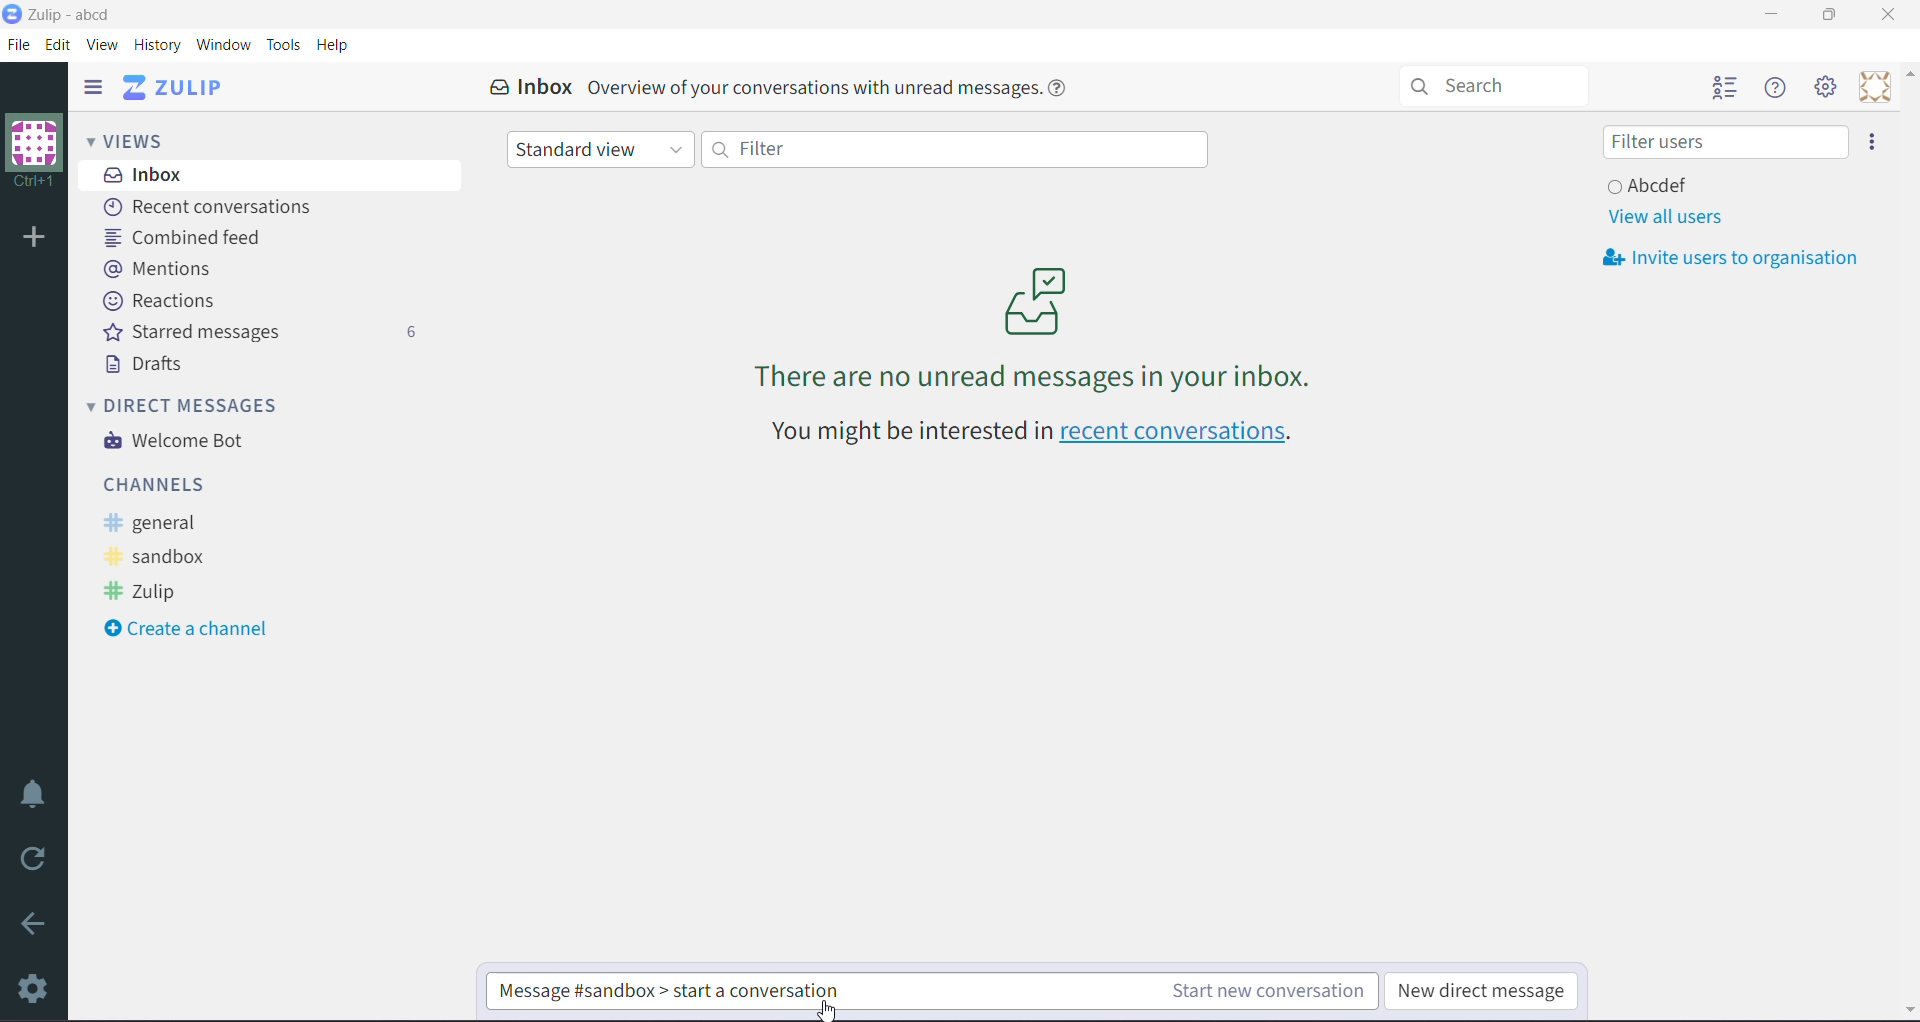  What do you see at coordinates (1827, 87) in the screenshot?
I see `Main Menu` at bounding box center [1827, 87].